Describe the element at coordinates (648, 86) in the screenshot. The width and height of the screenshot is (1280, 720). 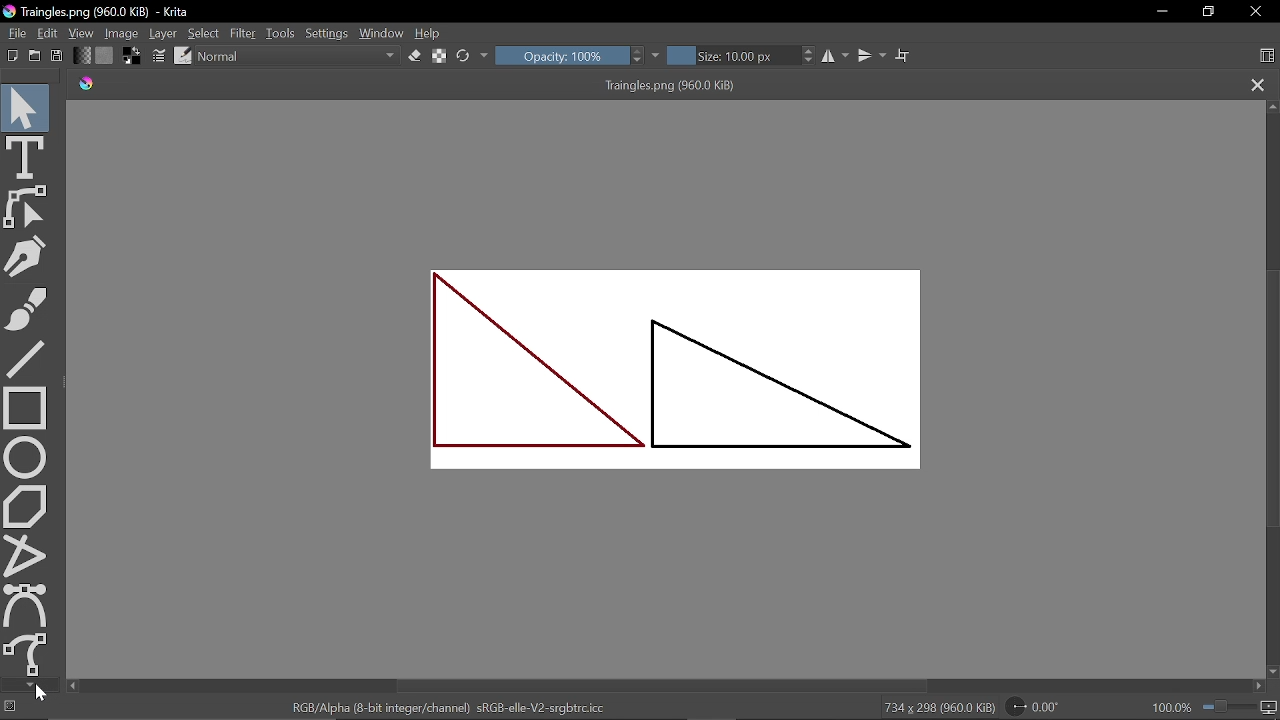
I see `Traingles.png (960.0 KiB)` at that location.